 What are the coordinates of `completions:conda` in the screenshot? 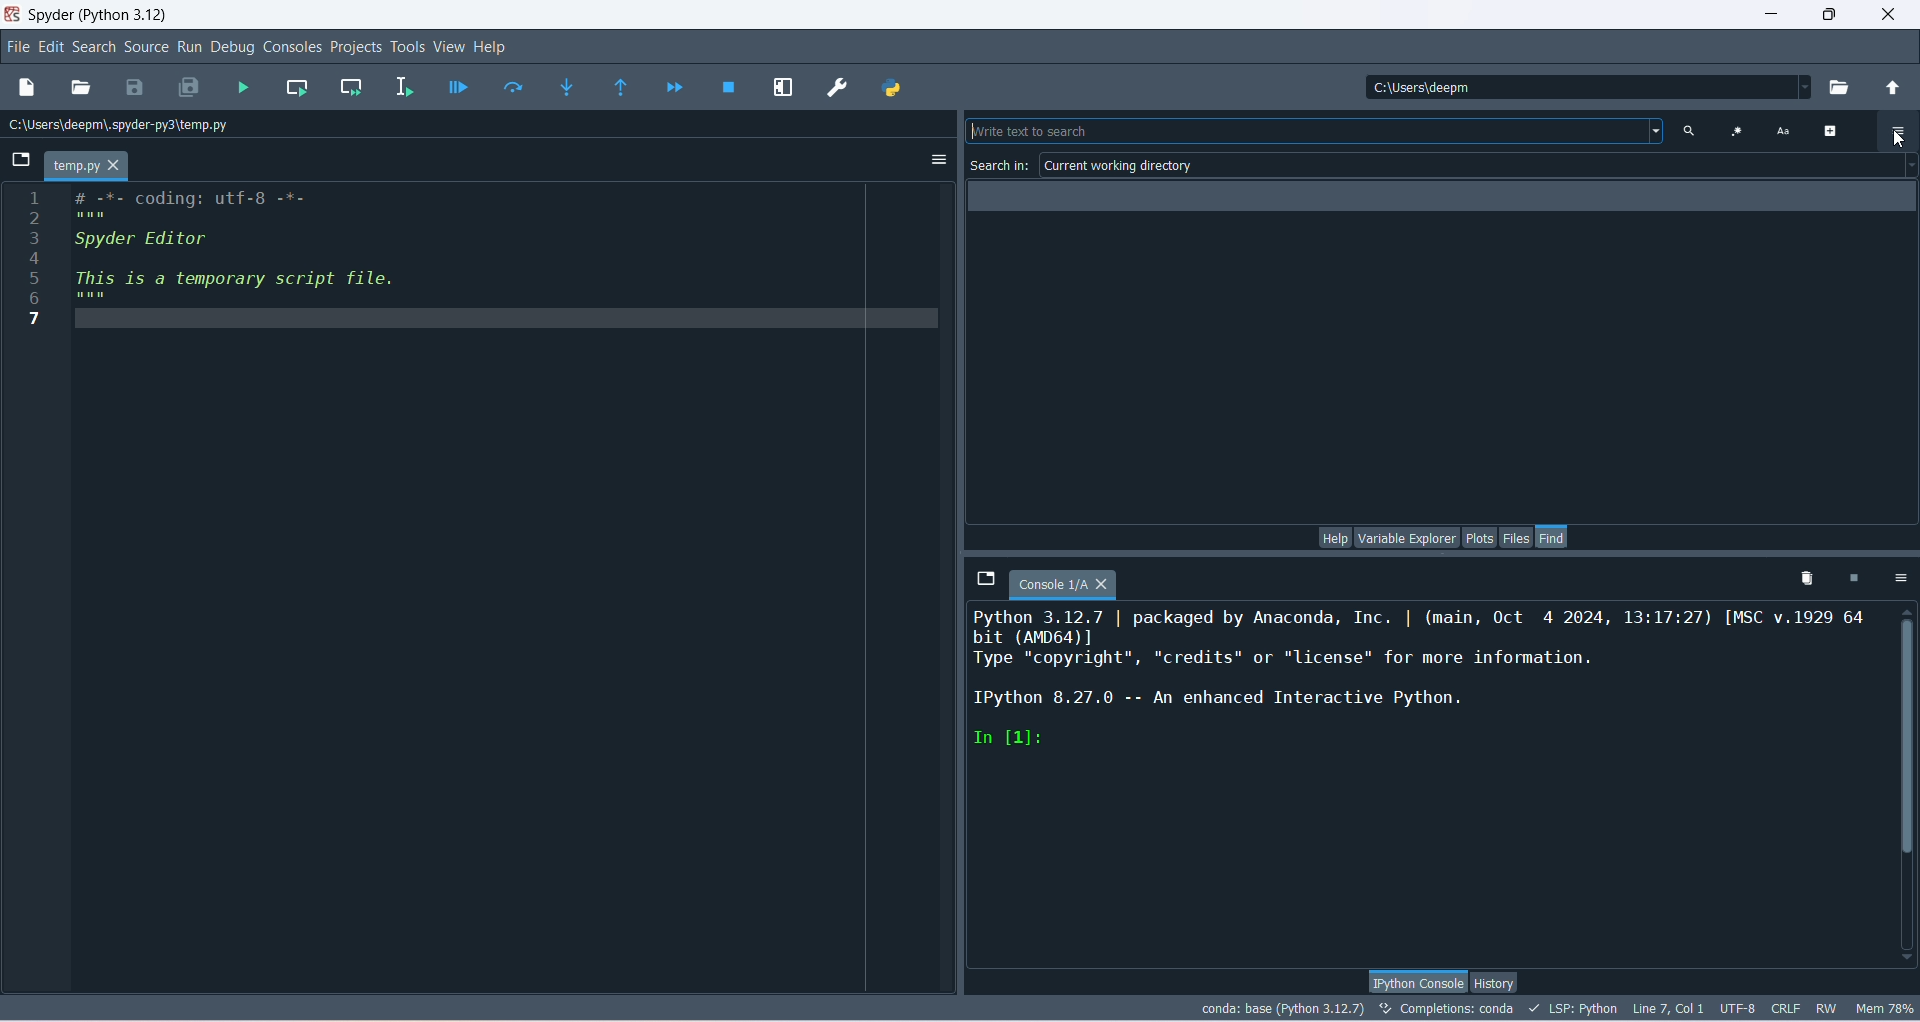 It's located at (1447, 1008).